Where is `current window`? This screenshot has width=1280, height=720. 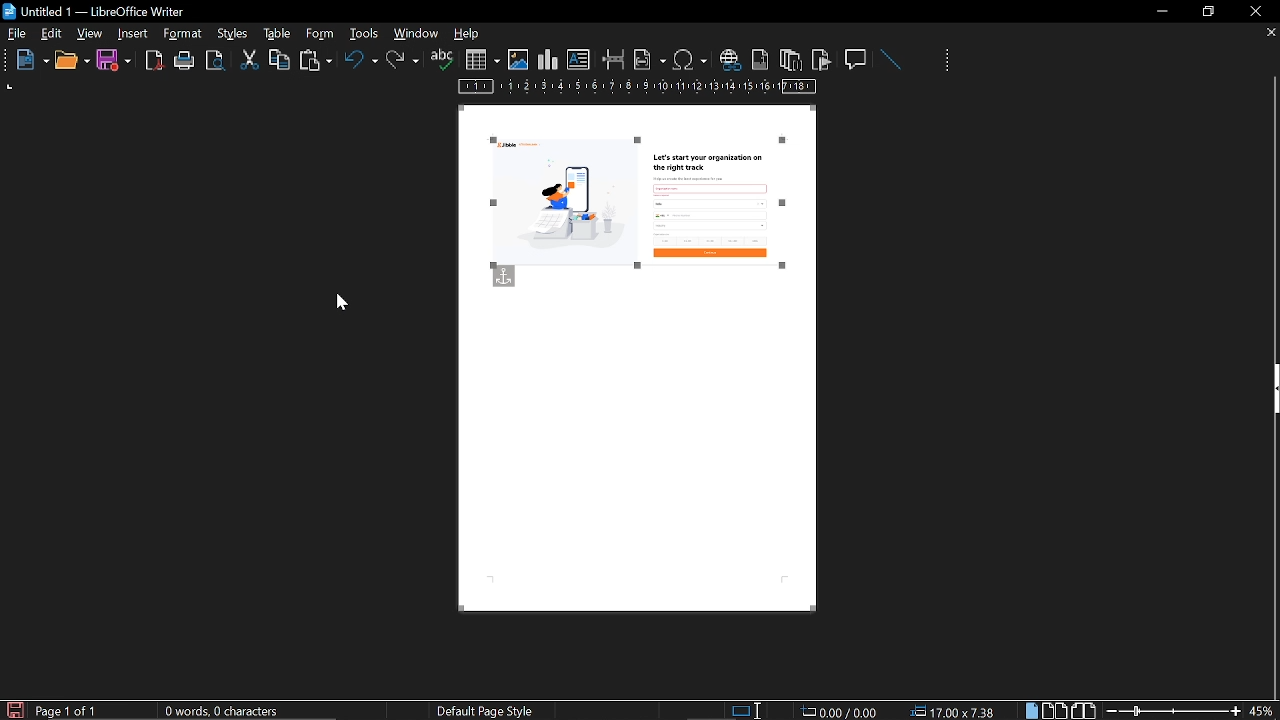 current window is located at coordinates (97, 10).